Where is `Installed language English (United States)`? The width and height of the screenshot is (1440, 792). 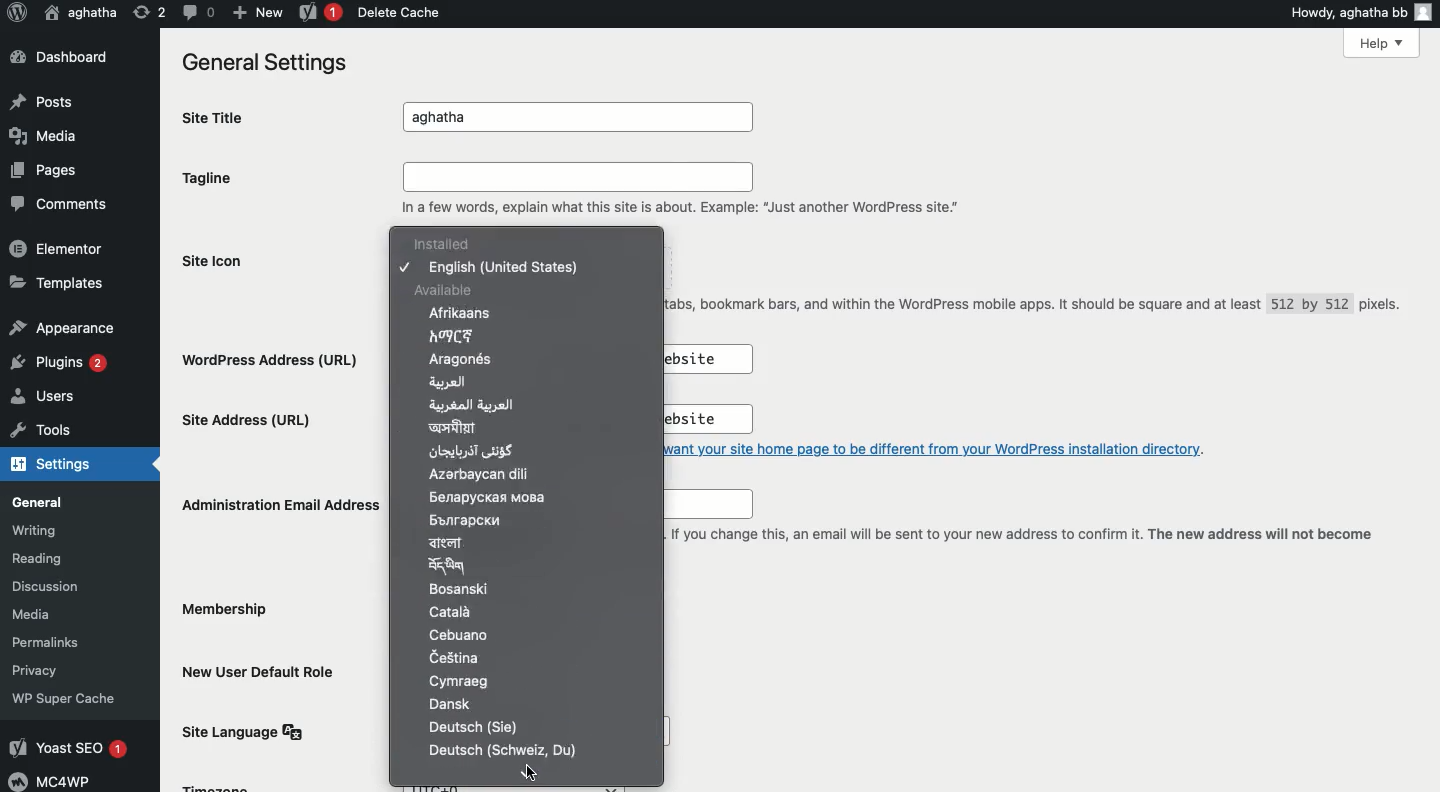
Installed language English (United States) is located at coordinates (505, 255).